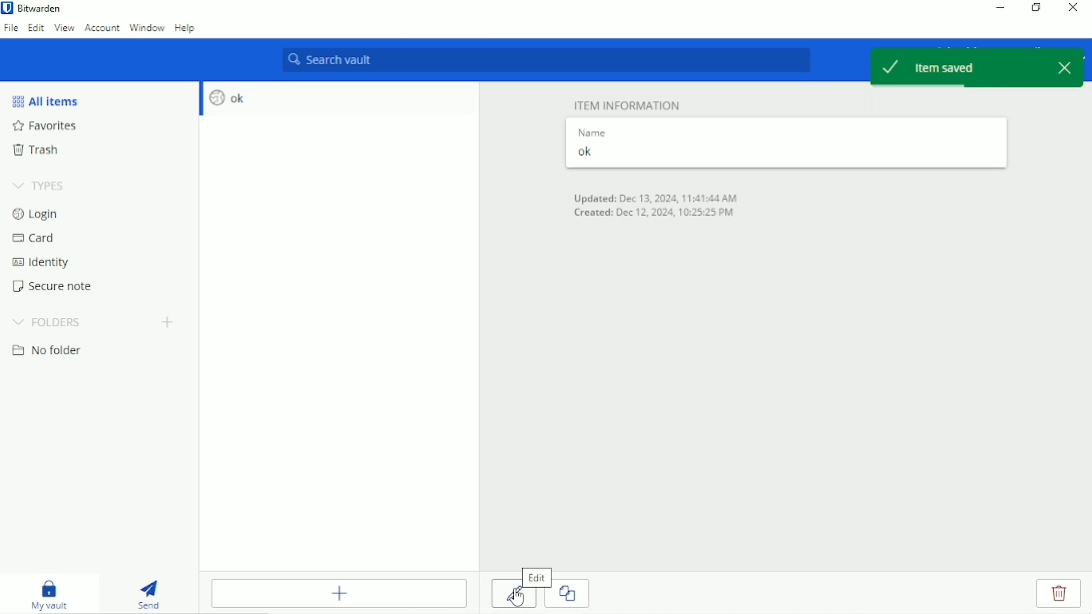 The height and width of the screenshot is (614, 1092). What do you see at coordinates (655, 196) in the screenshot?
I see `Updated on Dec 13, 2024, 11:41:44 AM` at bounding box center [655, 196].